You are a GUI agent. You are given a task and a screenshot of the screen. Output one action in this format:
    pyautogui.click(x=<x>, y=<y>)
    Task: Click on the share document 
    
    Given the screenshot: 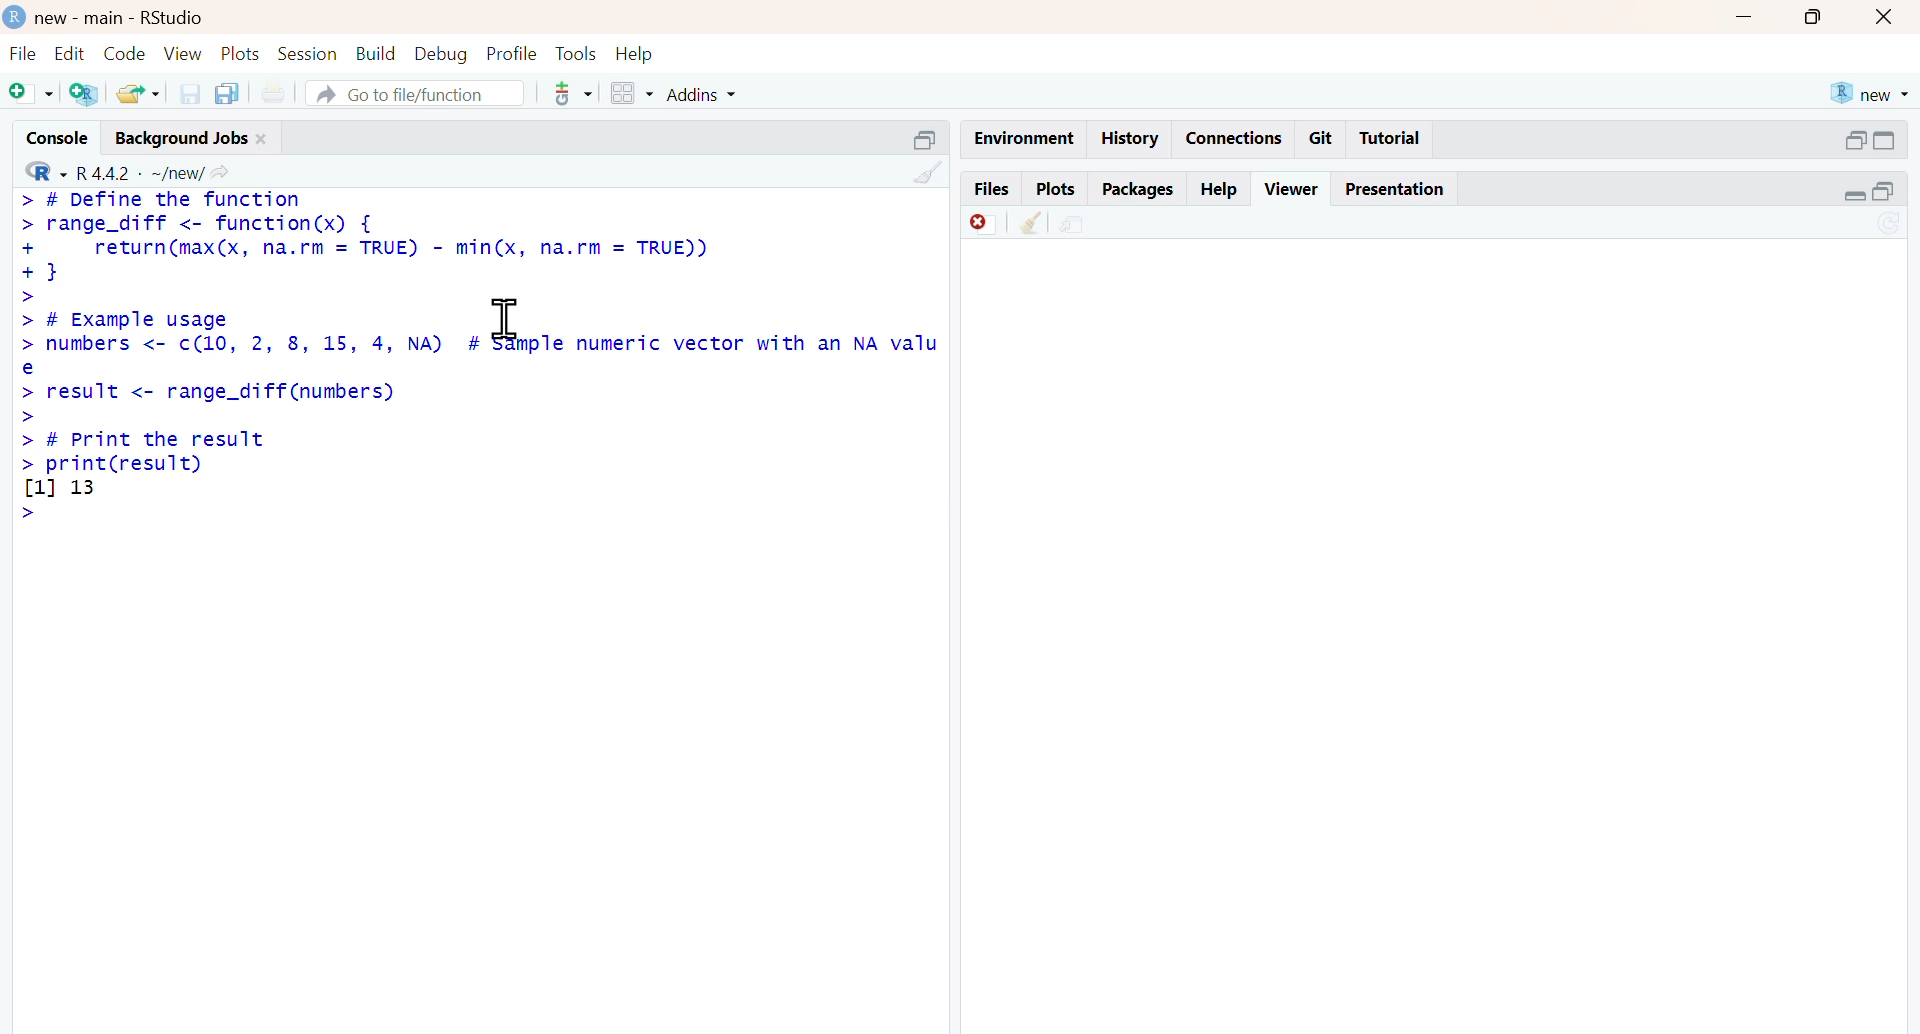 What is the action you would take?
    pyautogui.click(x=1072, y=225)
    